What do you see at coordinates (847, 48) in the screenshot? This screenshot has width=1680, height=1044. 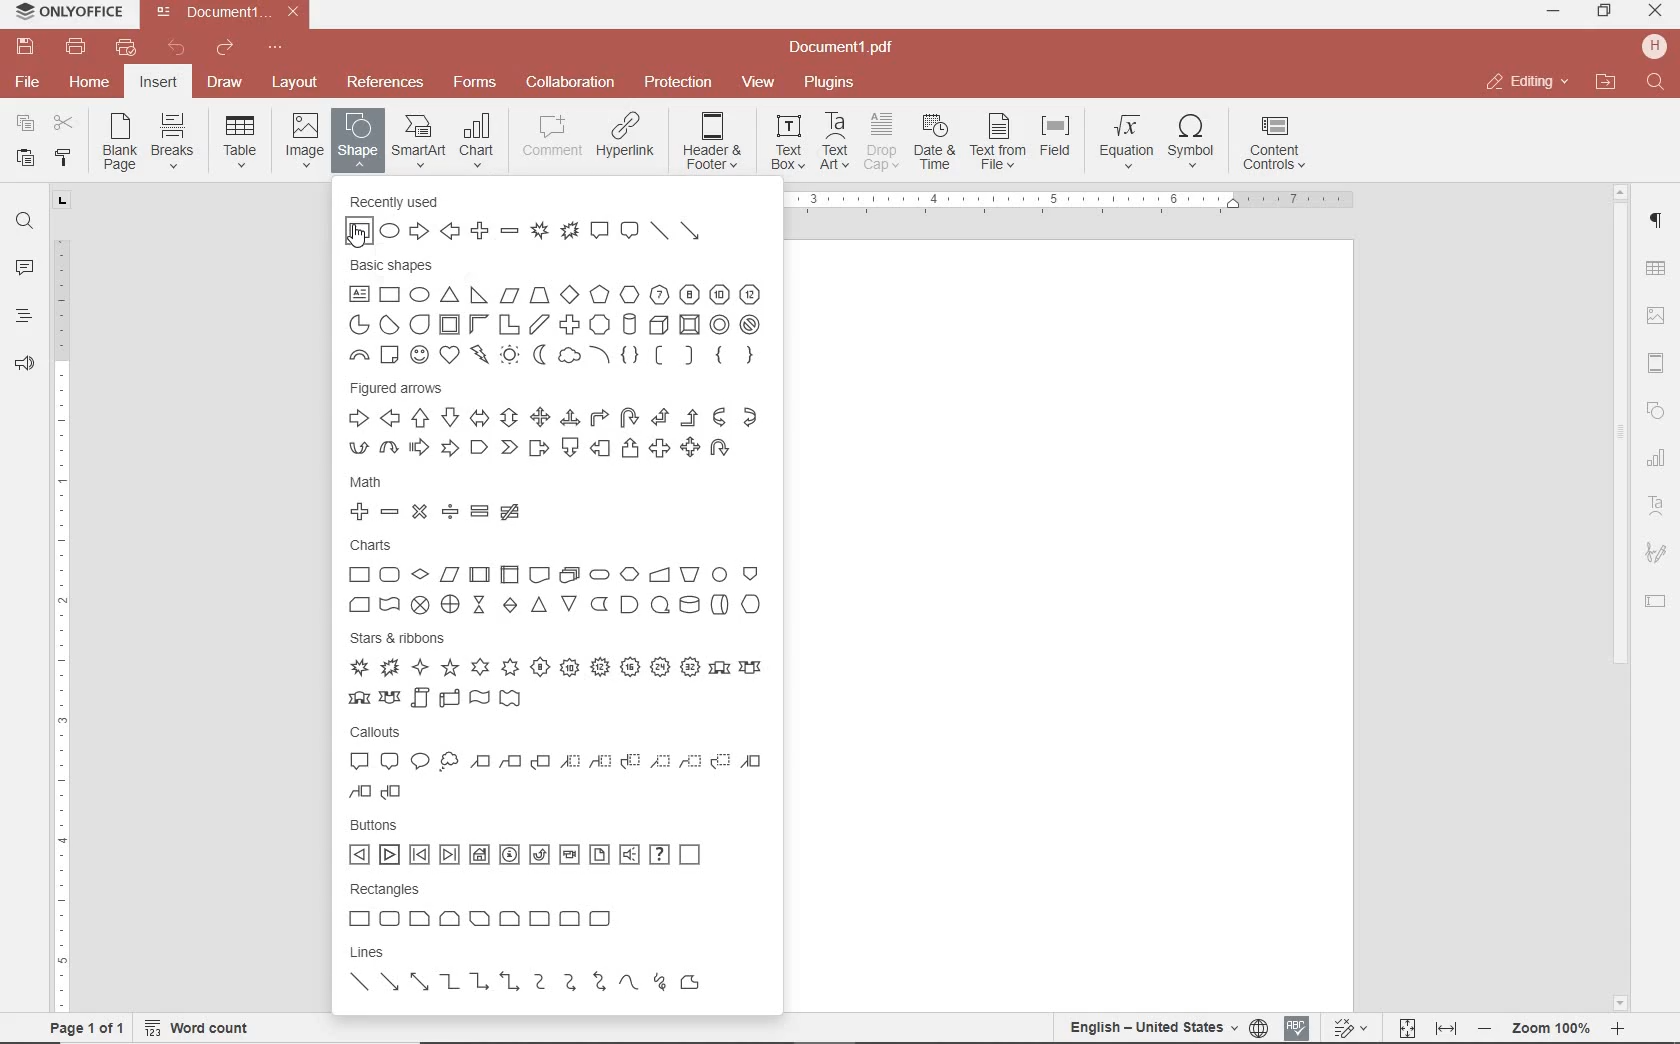 I see `file name` at bounding box center [847, 48].